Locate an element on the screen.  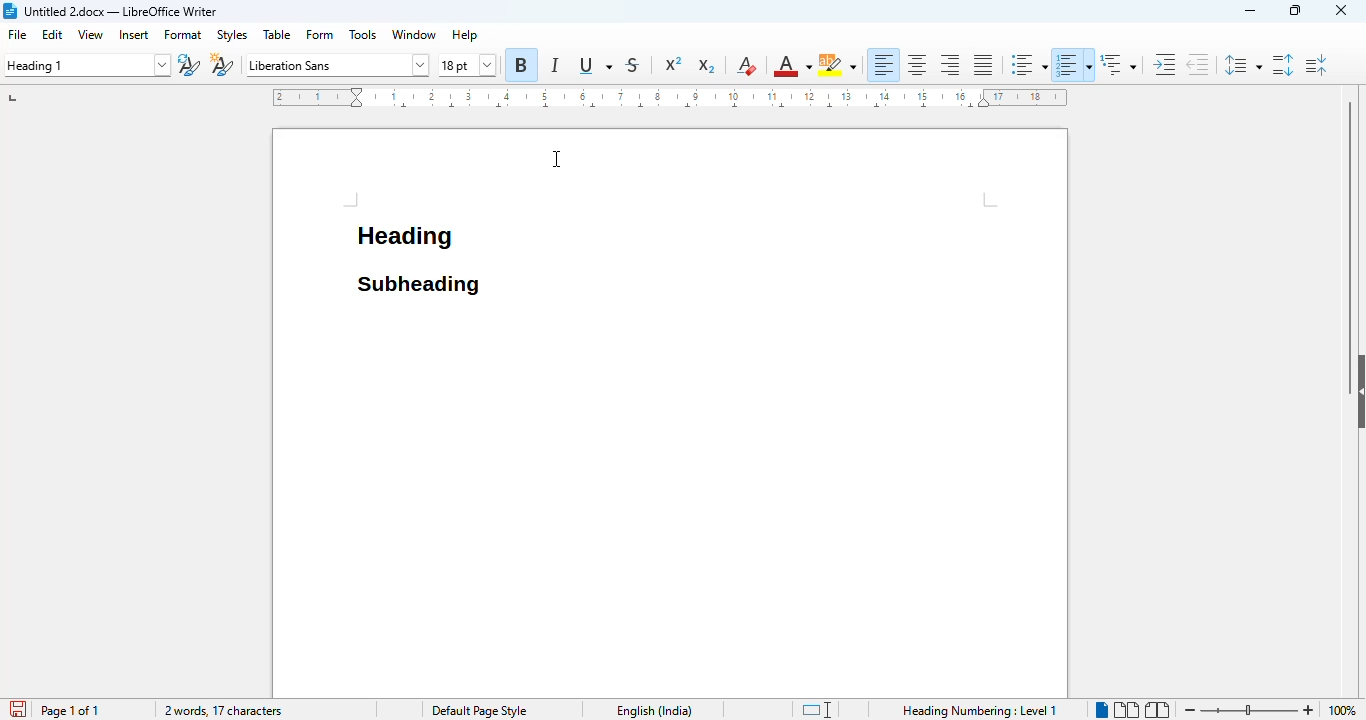
justified is located at coordinates (984, 65).